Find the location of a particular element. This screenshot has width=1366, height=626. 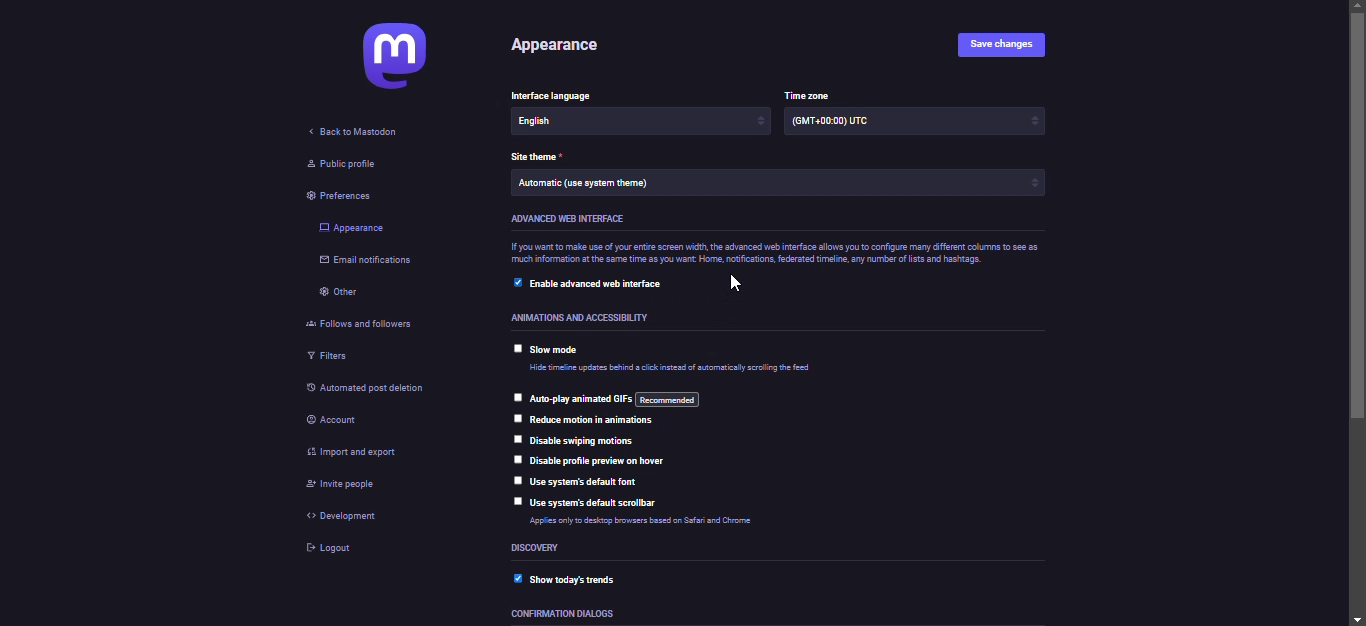

pointer cursor is located at coordinates (737, 283).